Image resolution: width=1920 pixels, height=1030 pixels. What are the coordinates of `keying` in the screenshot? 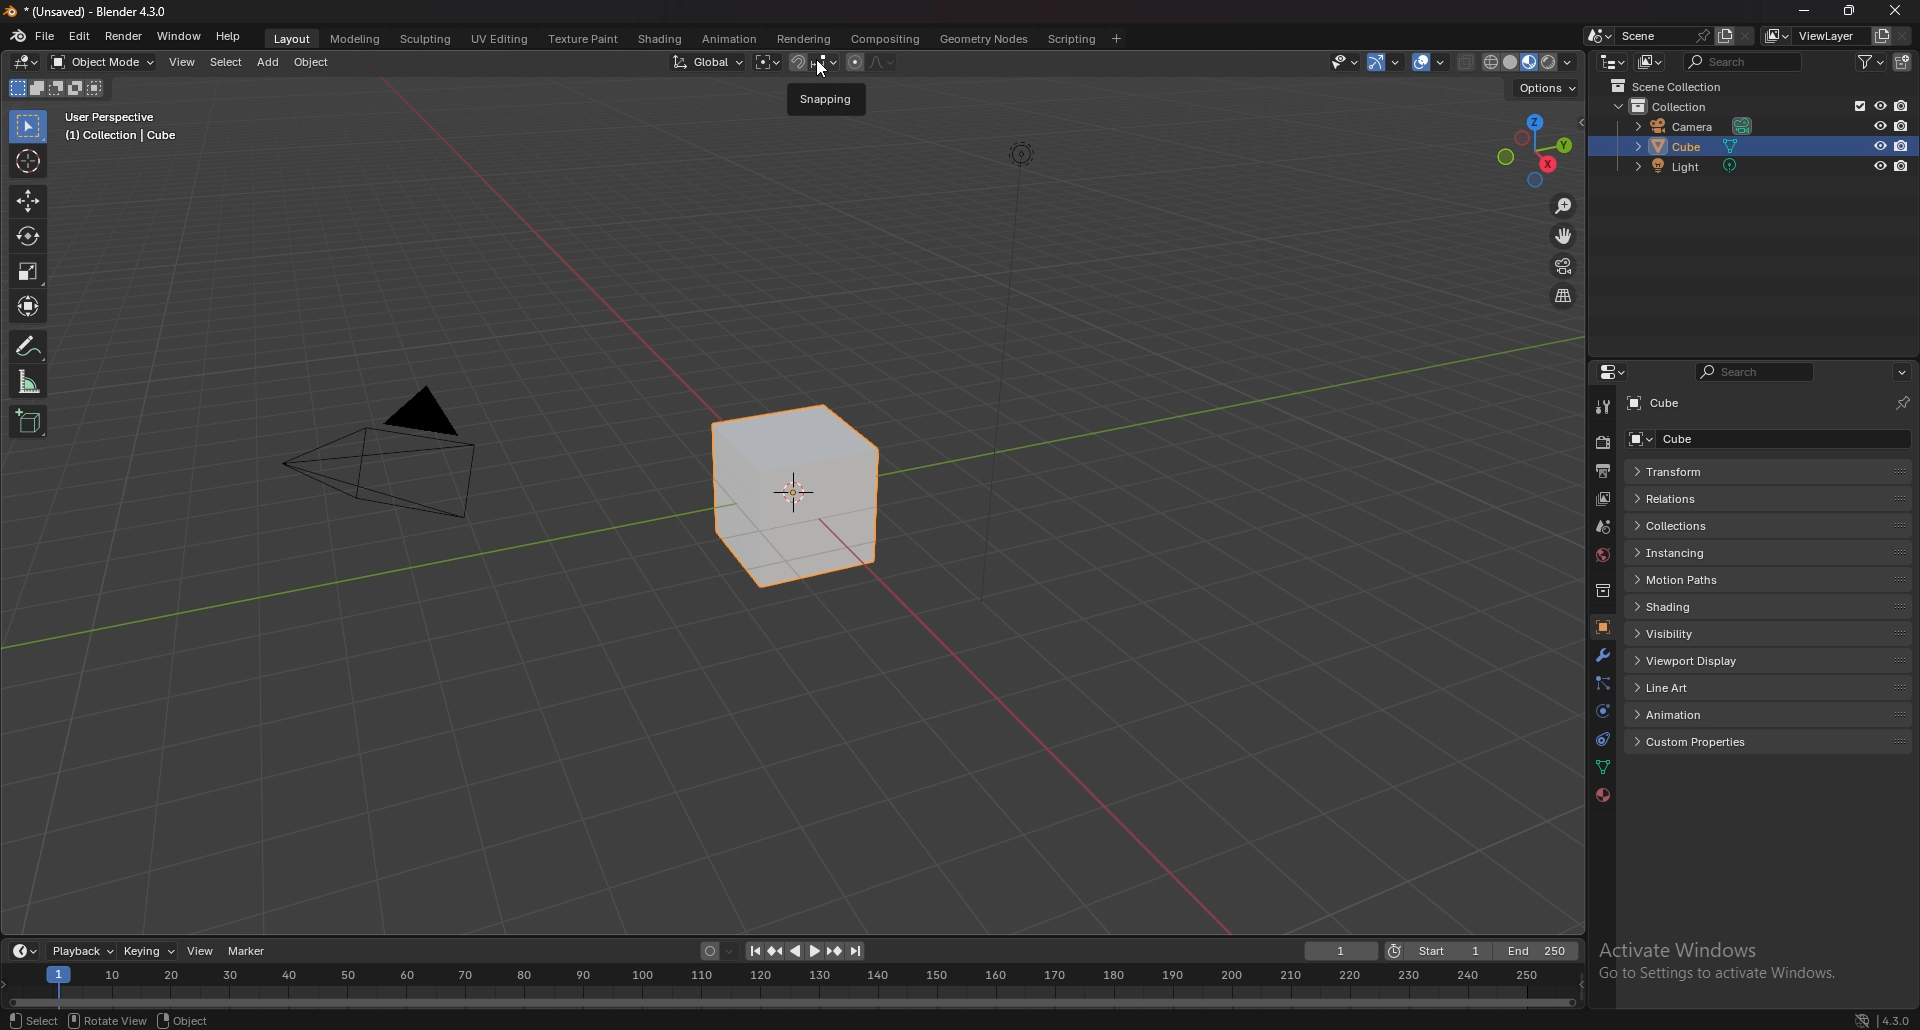 It's located at (149, 951).